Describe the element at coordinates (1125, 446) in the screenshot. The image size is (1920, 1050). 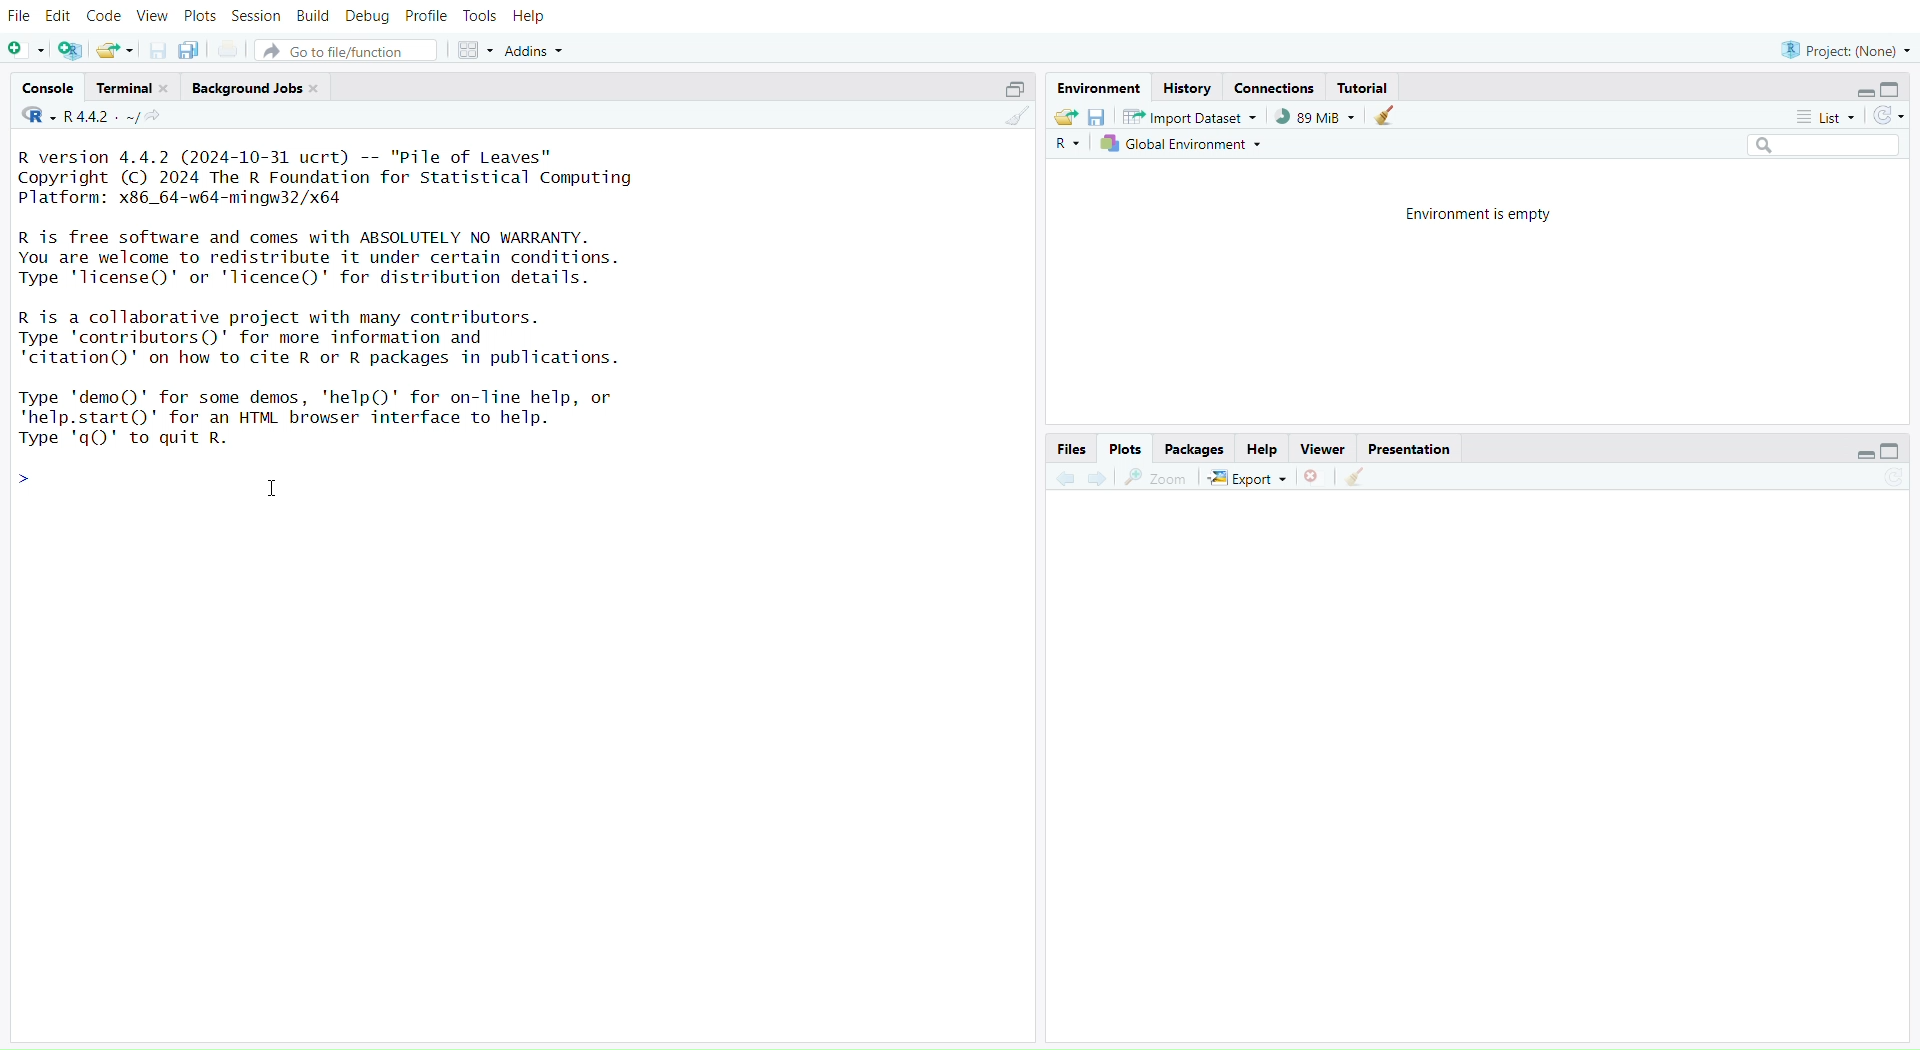
I see `Plots` at that location.